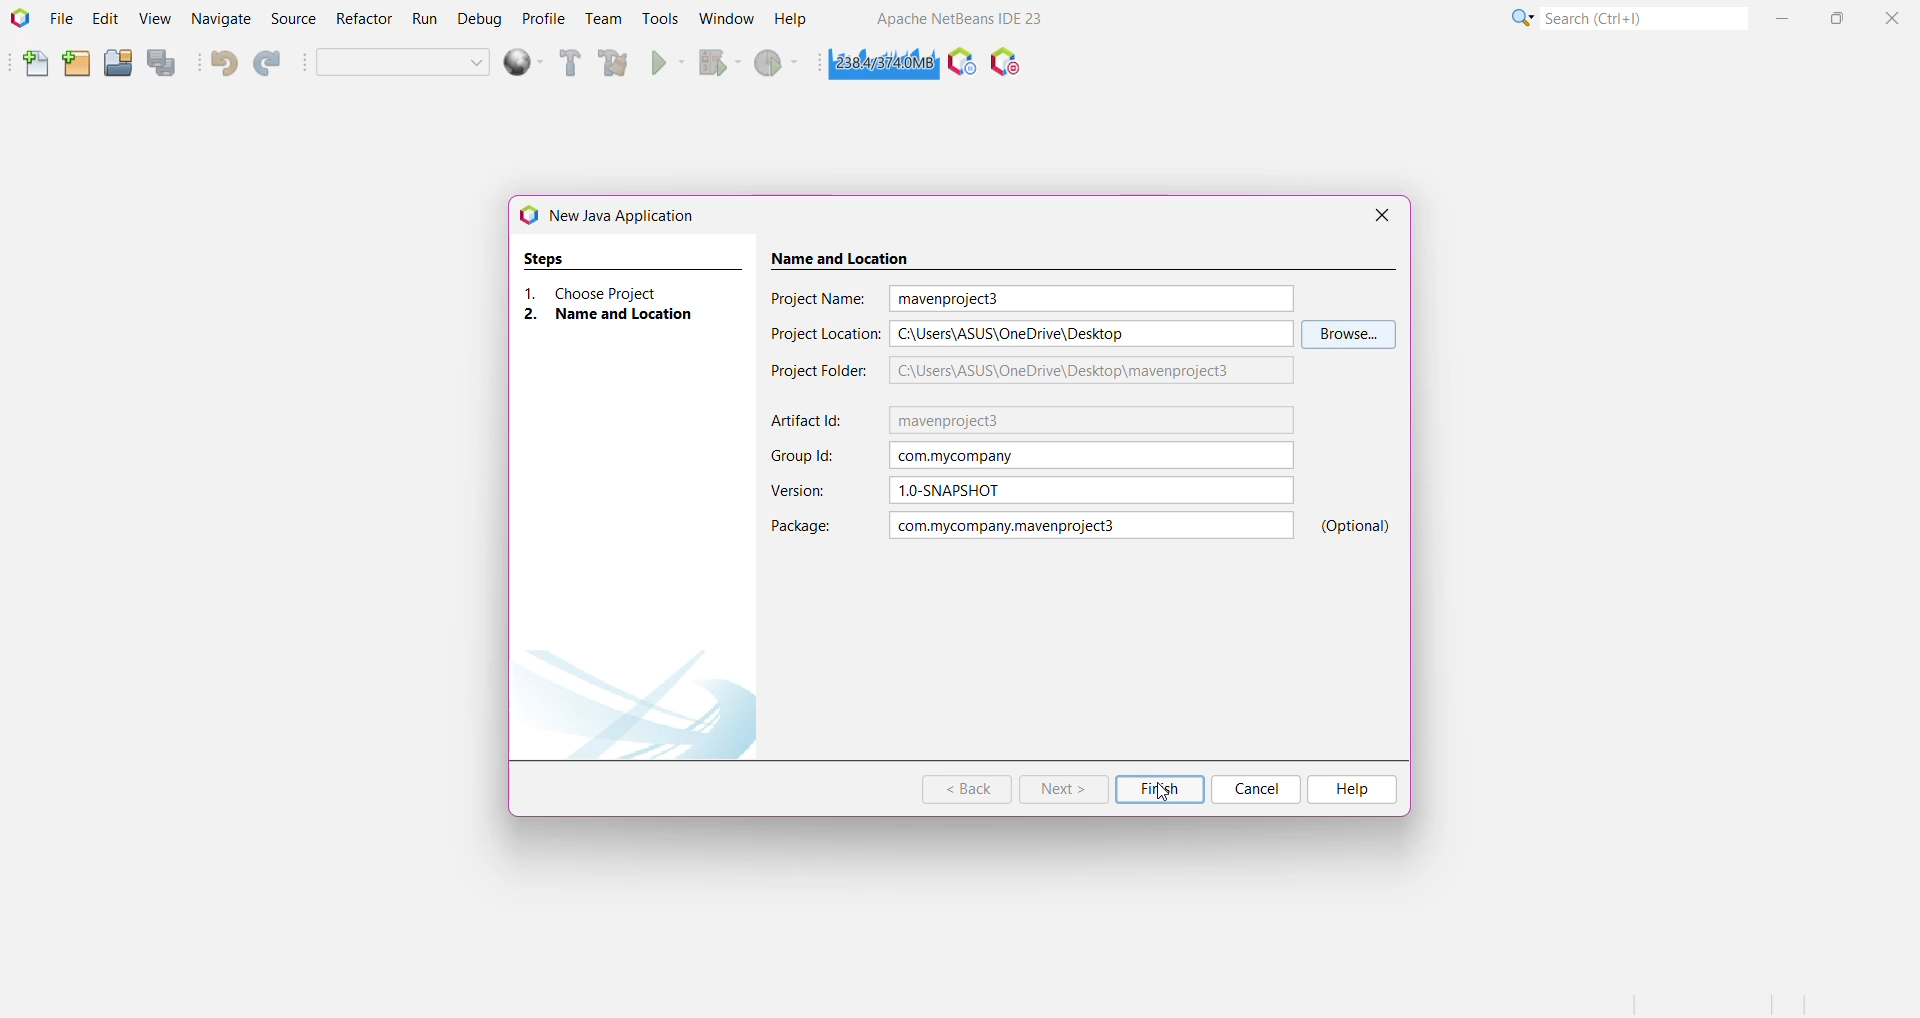 The width and height of the screenshot is (1920, 1018). Describe the element at coordinates (1353, 788) in the screenshot. I see `Help` at that location.